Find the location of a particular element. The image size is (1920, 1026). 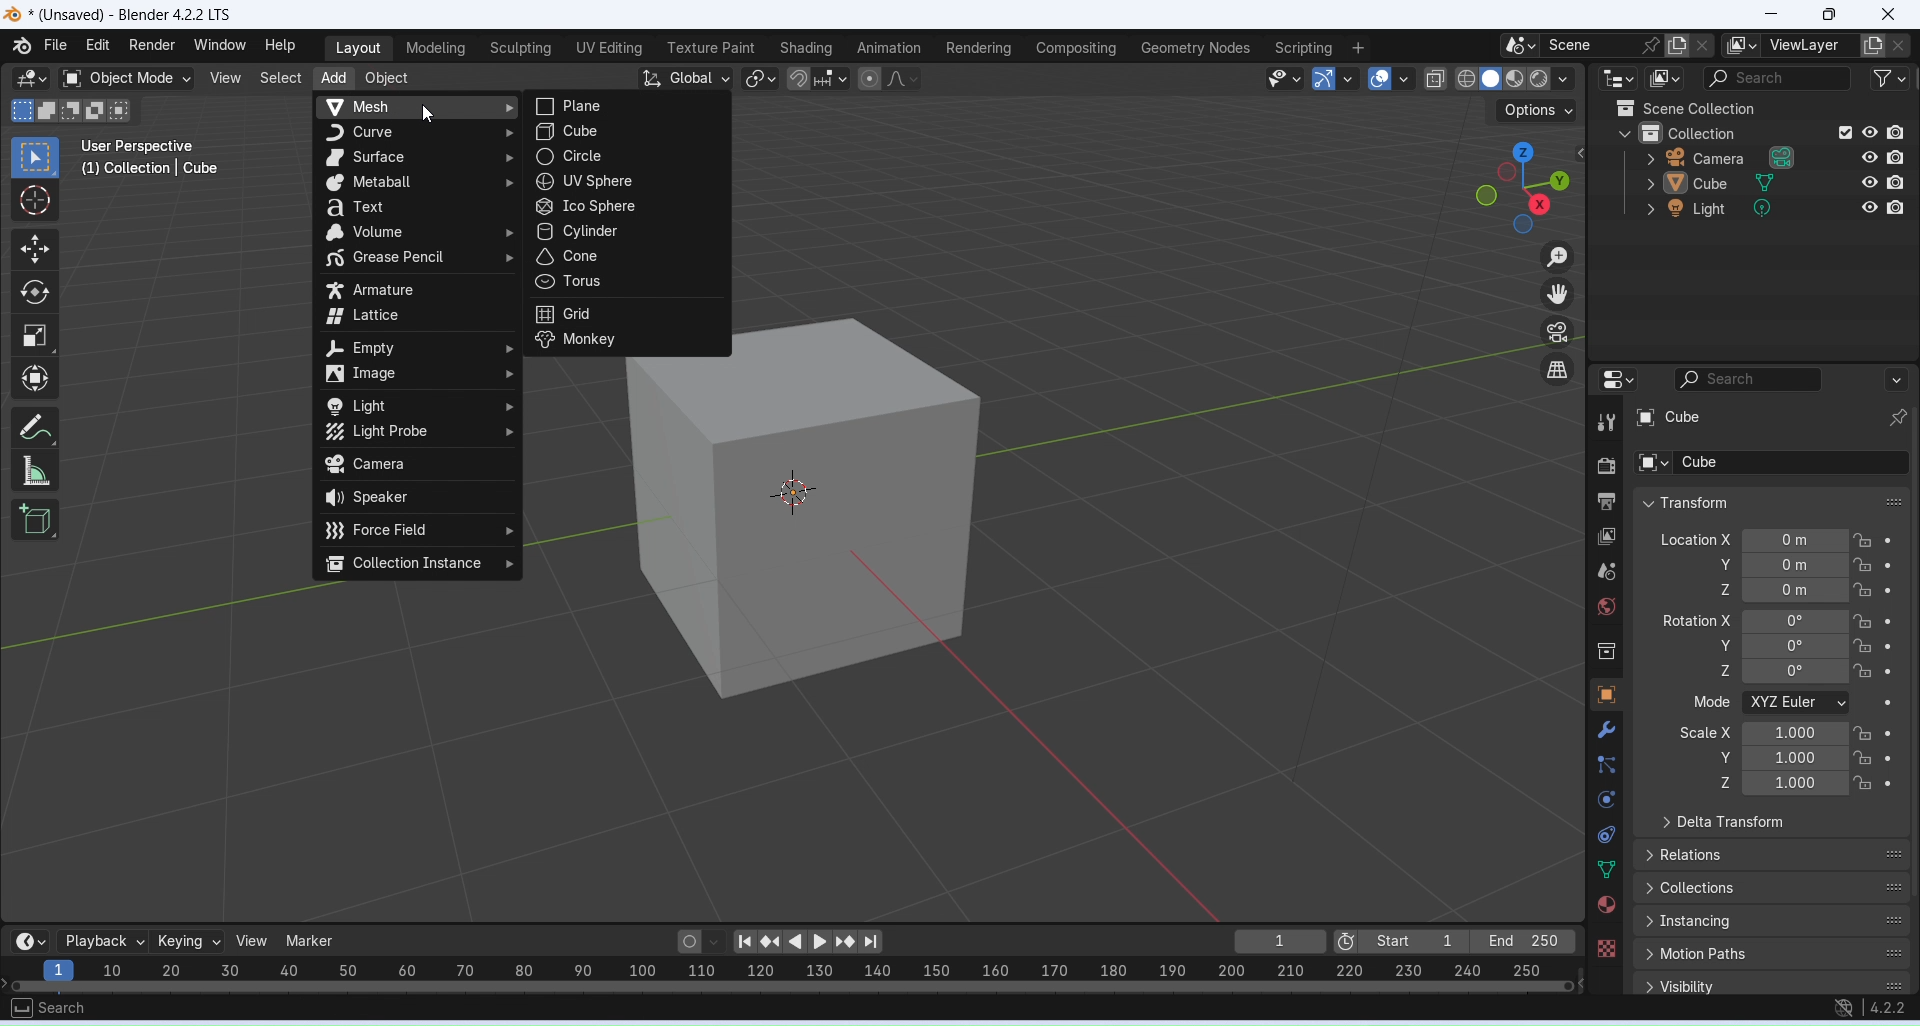

Scripting is located at coordinates (1304, 48).